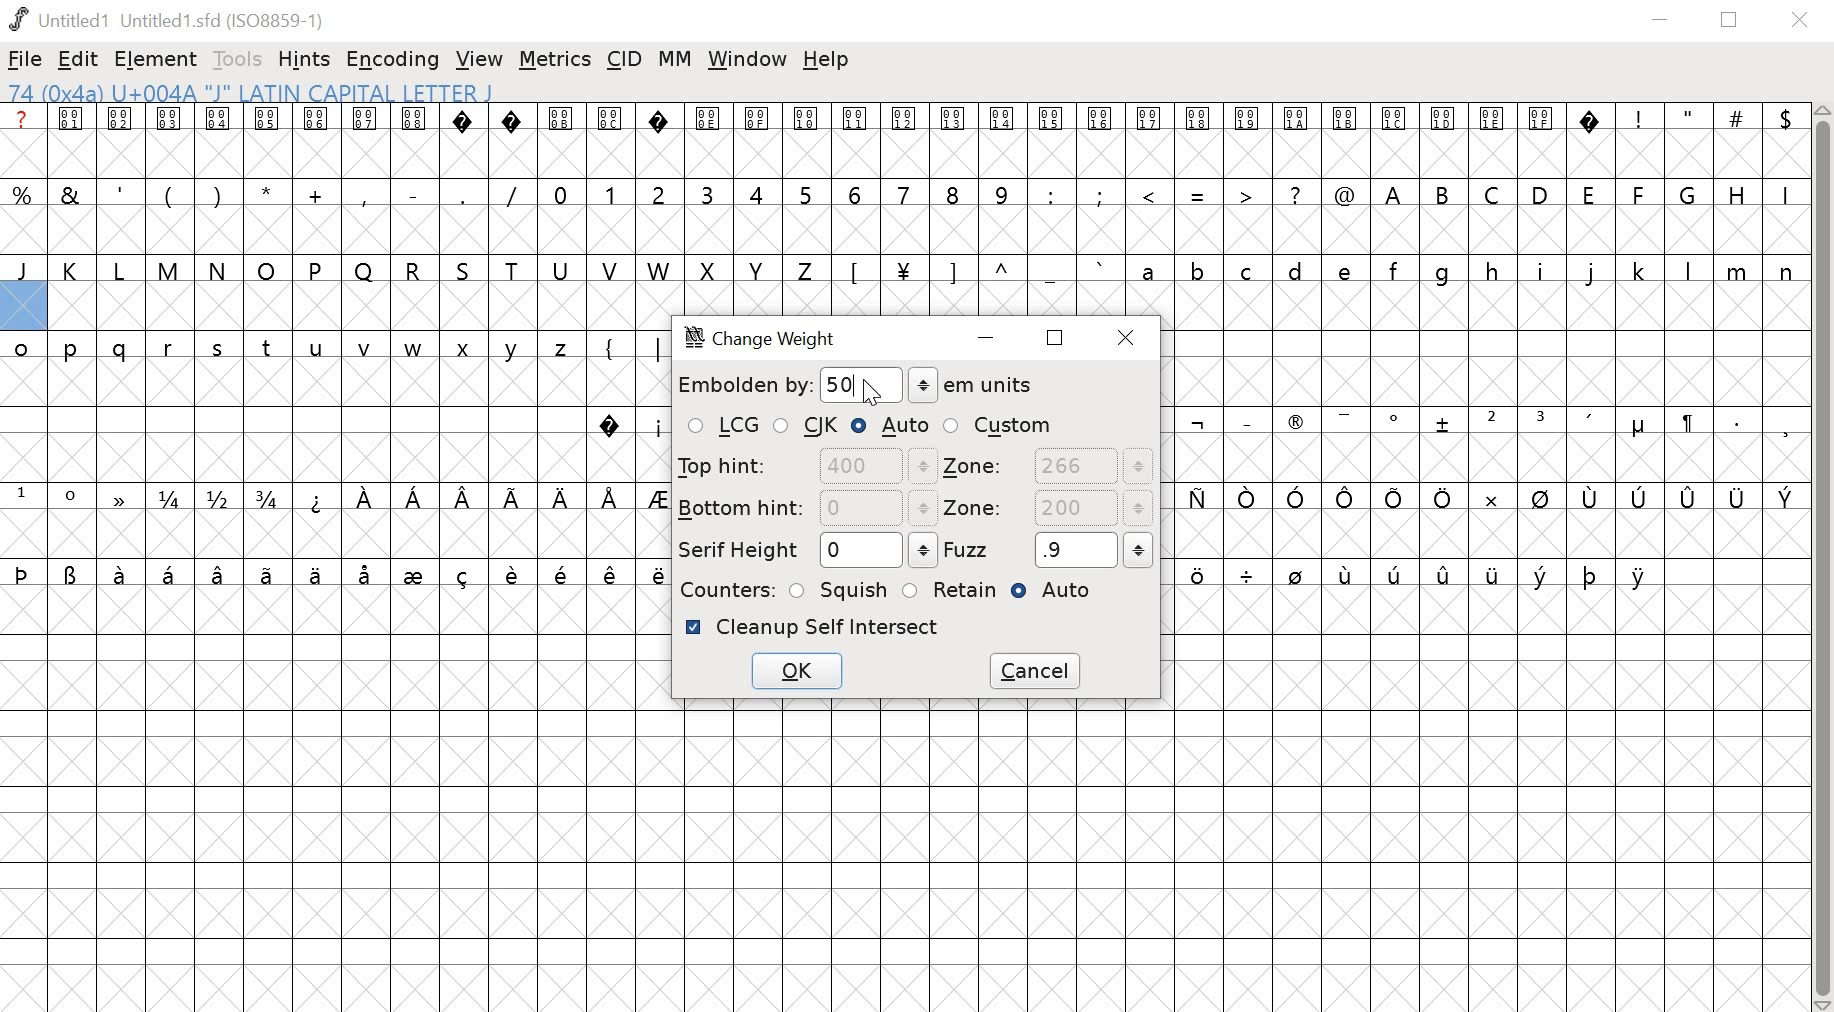 This screenshot has height=1012, width=1834. I want to click on minimize, so click(990, 340).